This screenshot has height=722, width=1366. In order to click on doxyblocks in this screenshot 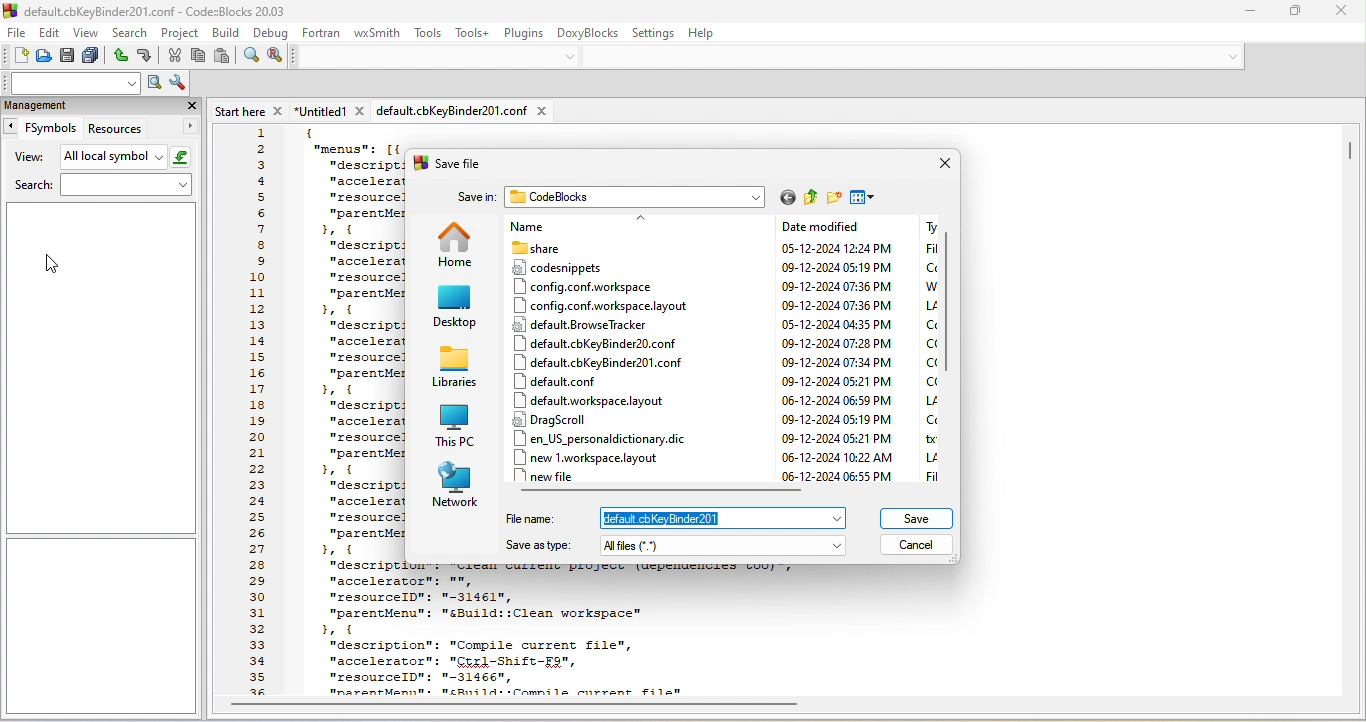, I will do `click(588, 34)`.